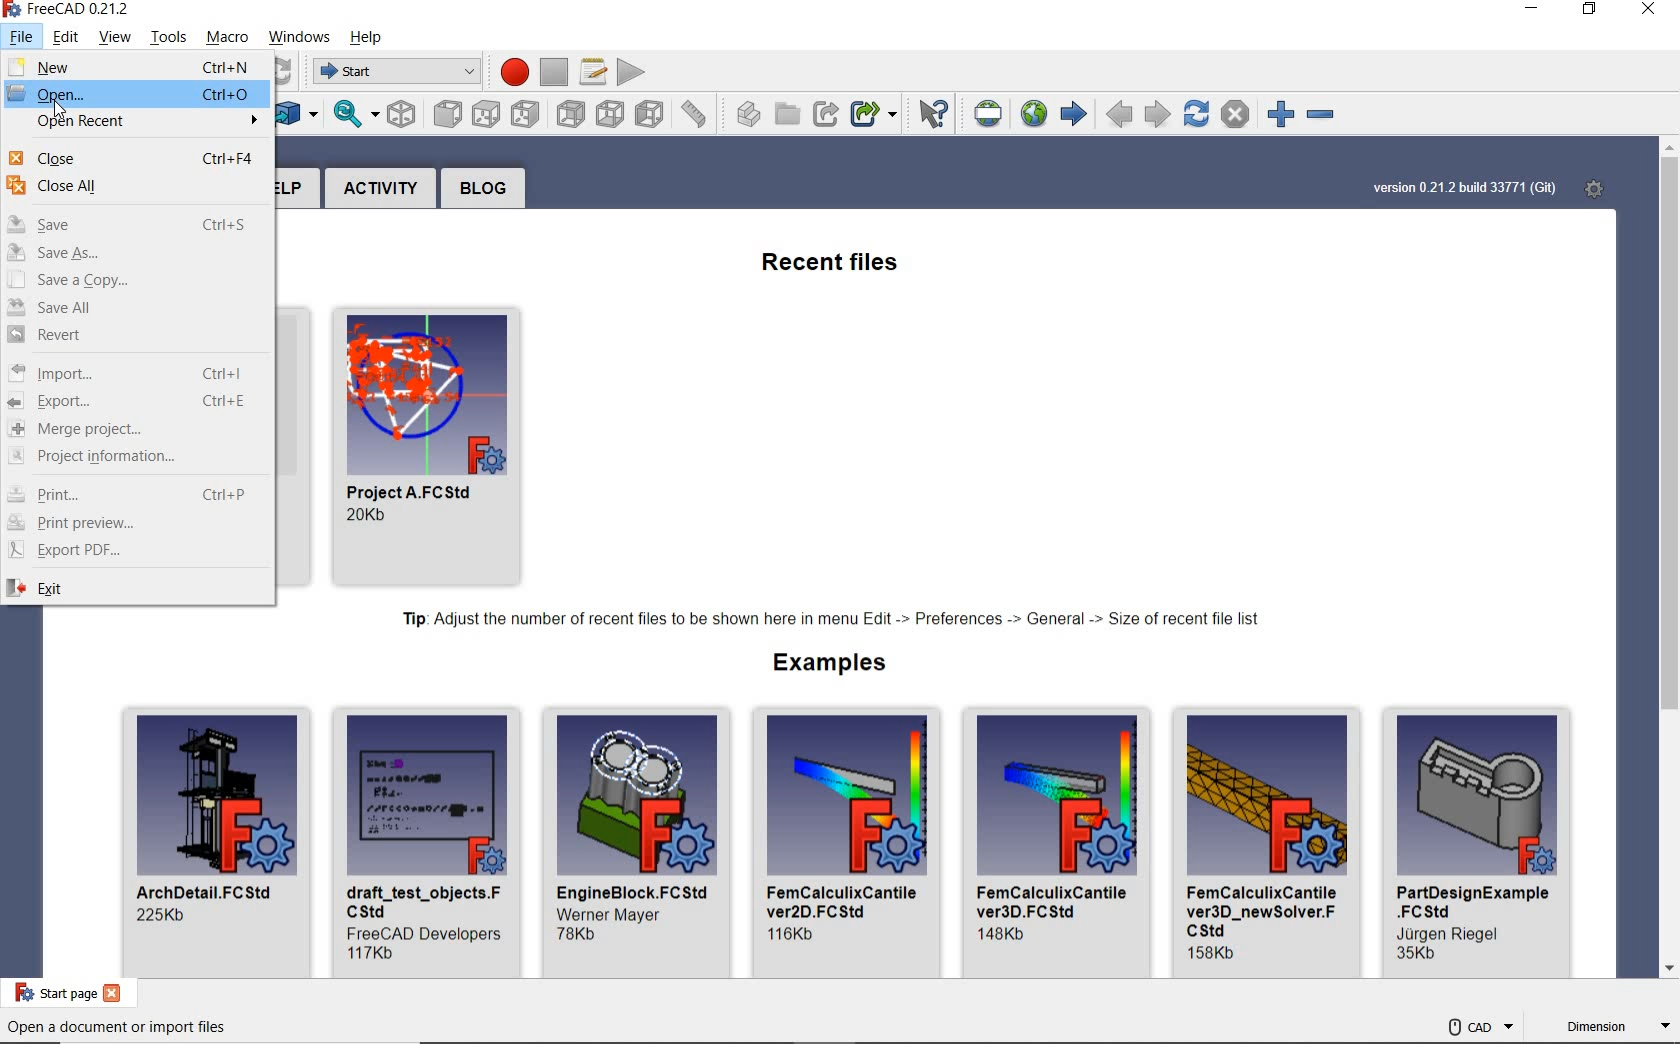  What do you see at coordinates (131, 430) in the screenshot?
I see `MERGE PROJECT` at bounding box center [131, 430].